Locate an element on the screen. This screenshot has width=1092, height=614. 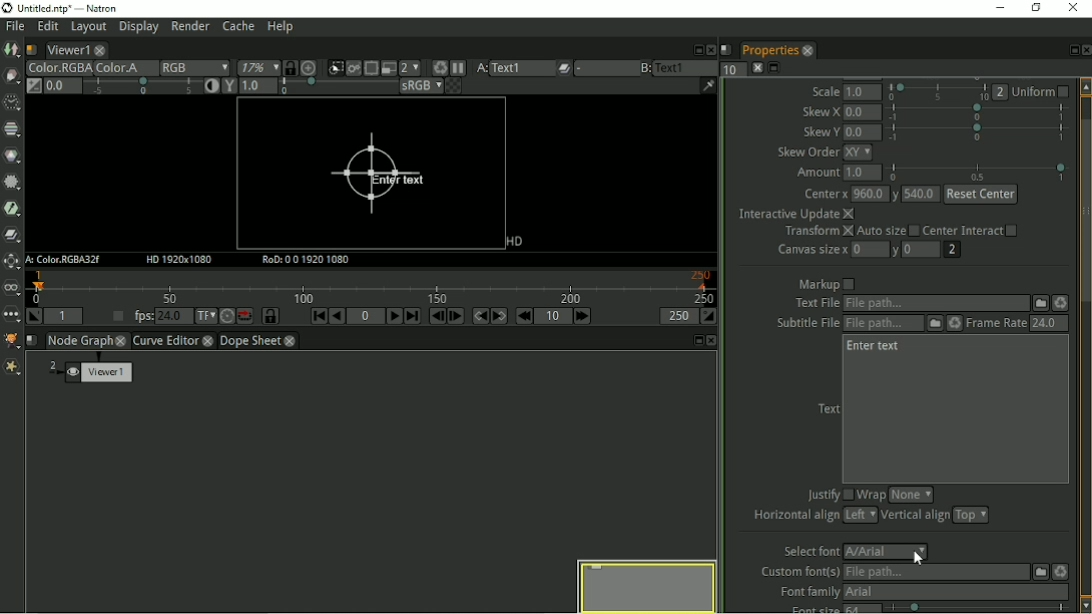
left is located at coordinates (860, 515).